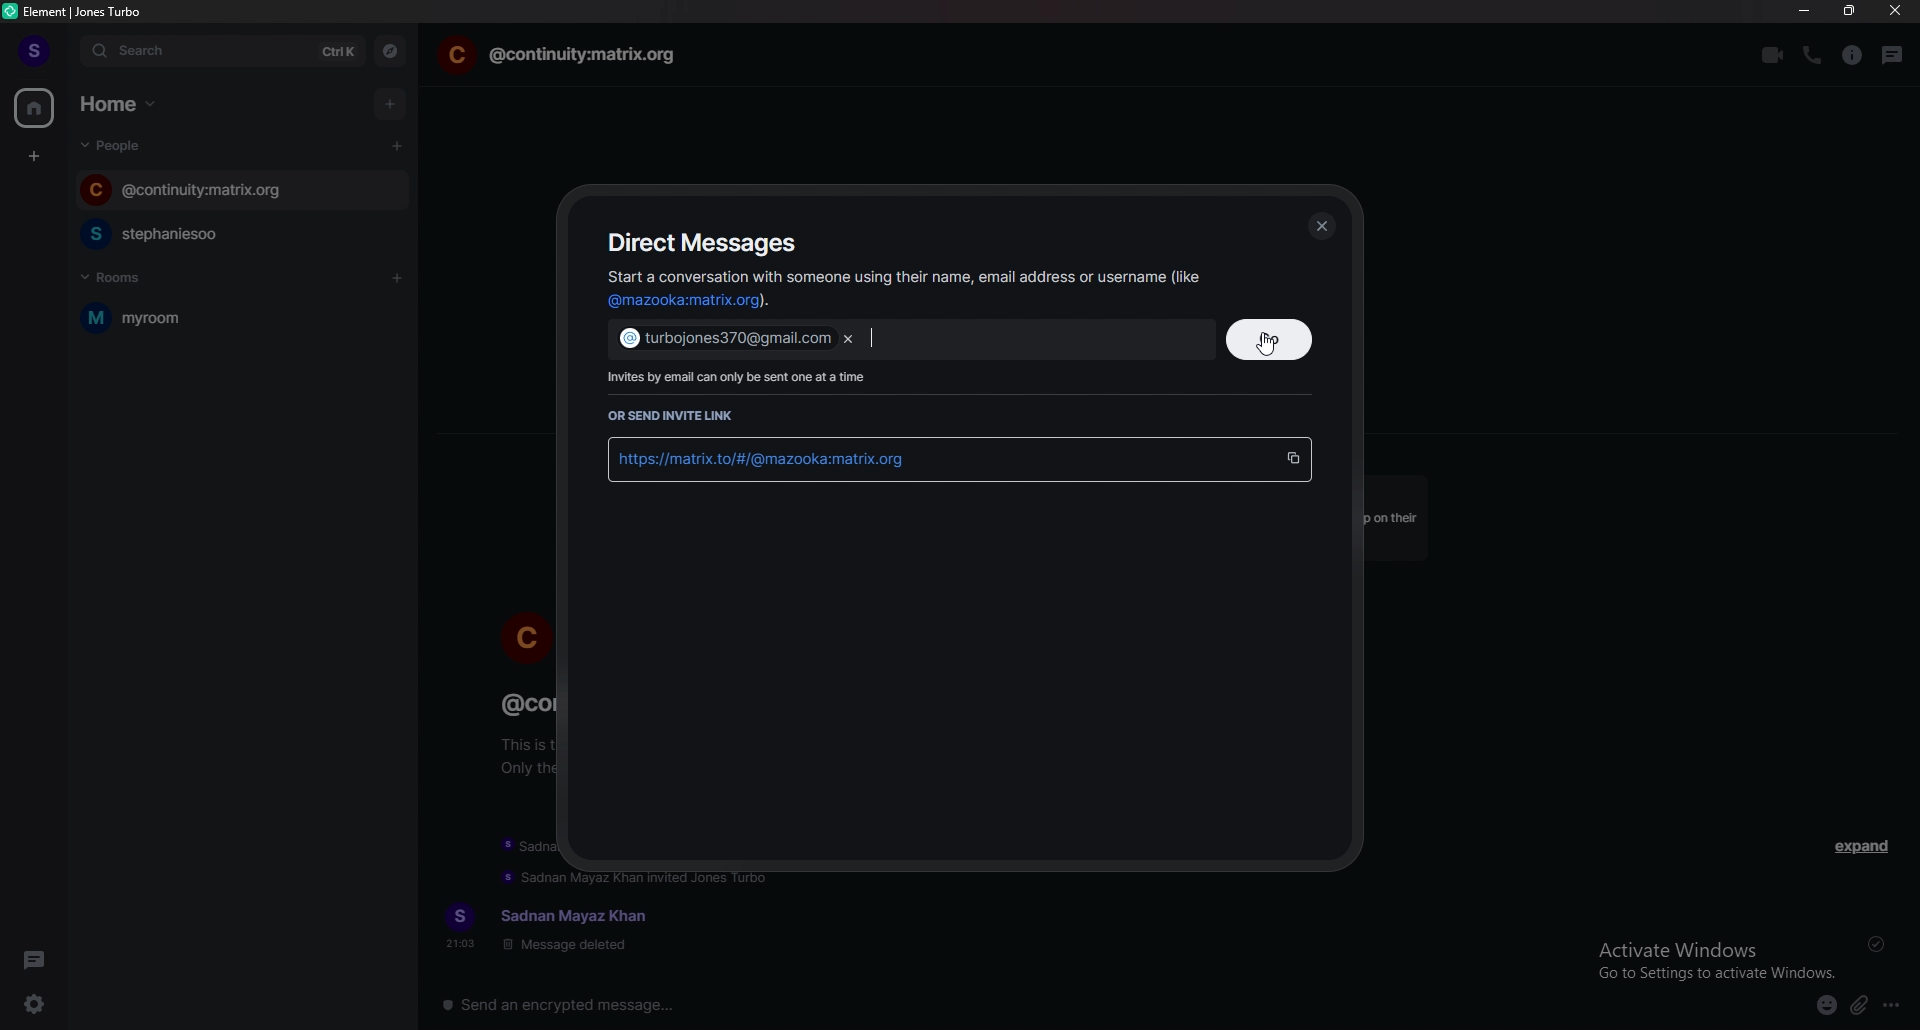  I want to click on close, so click(1321, 224).